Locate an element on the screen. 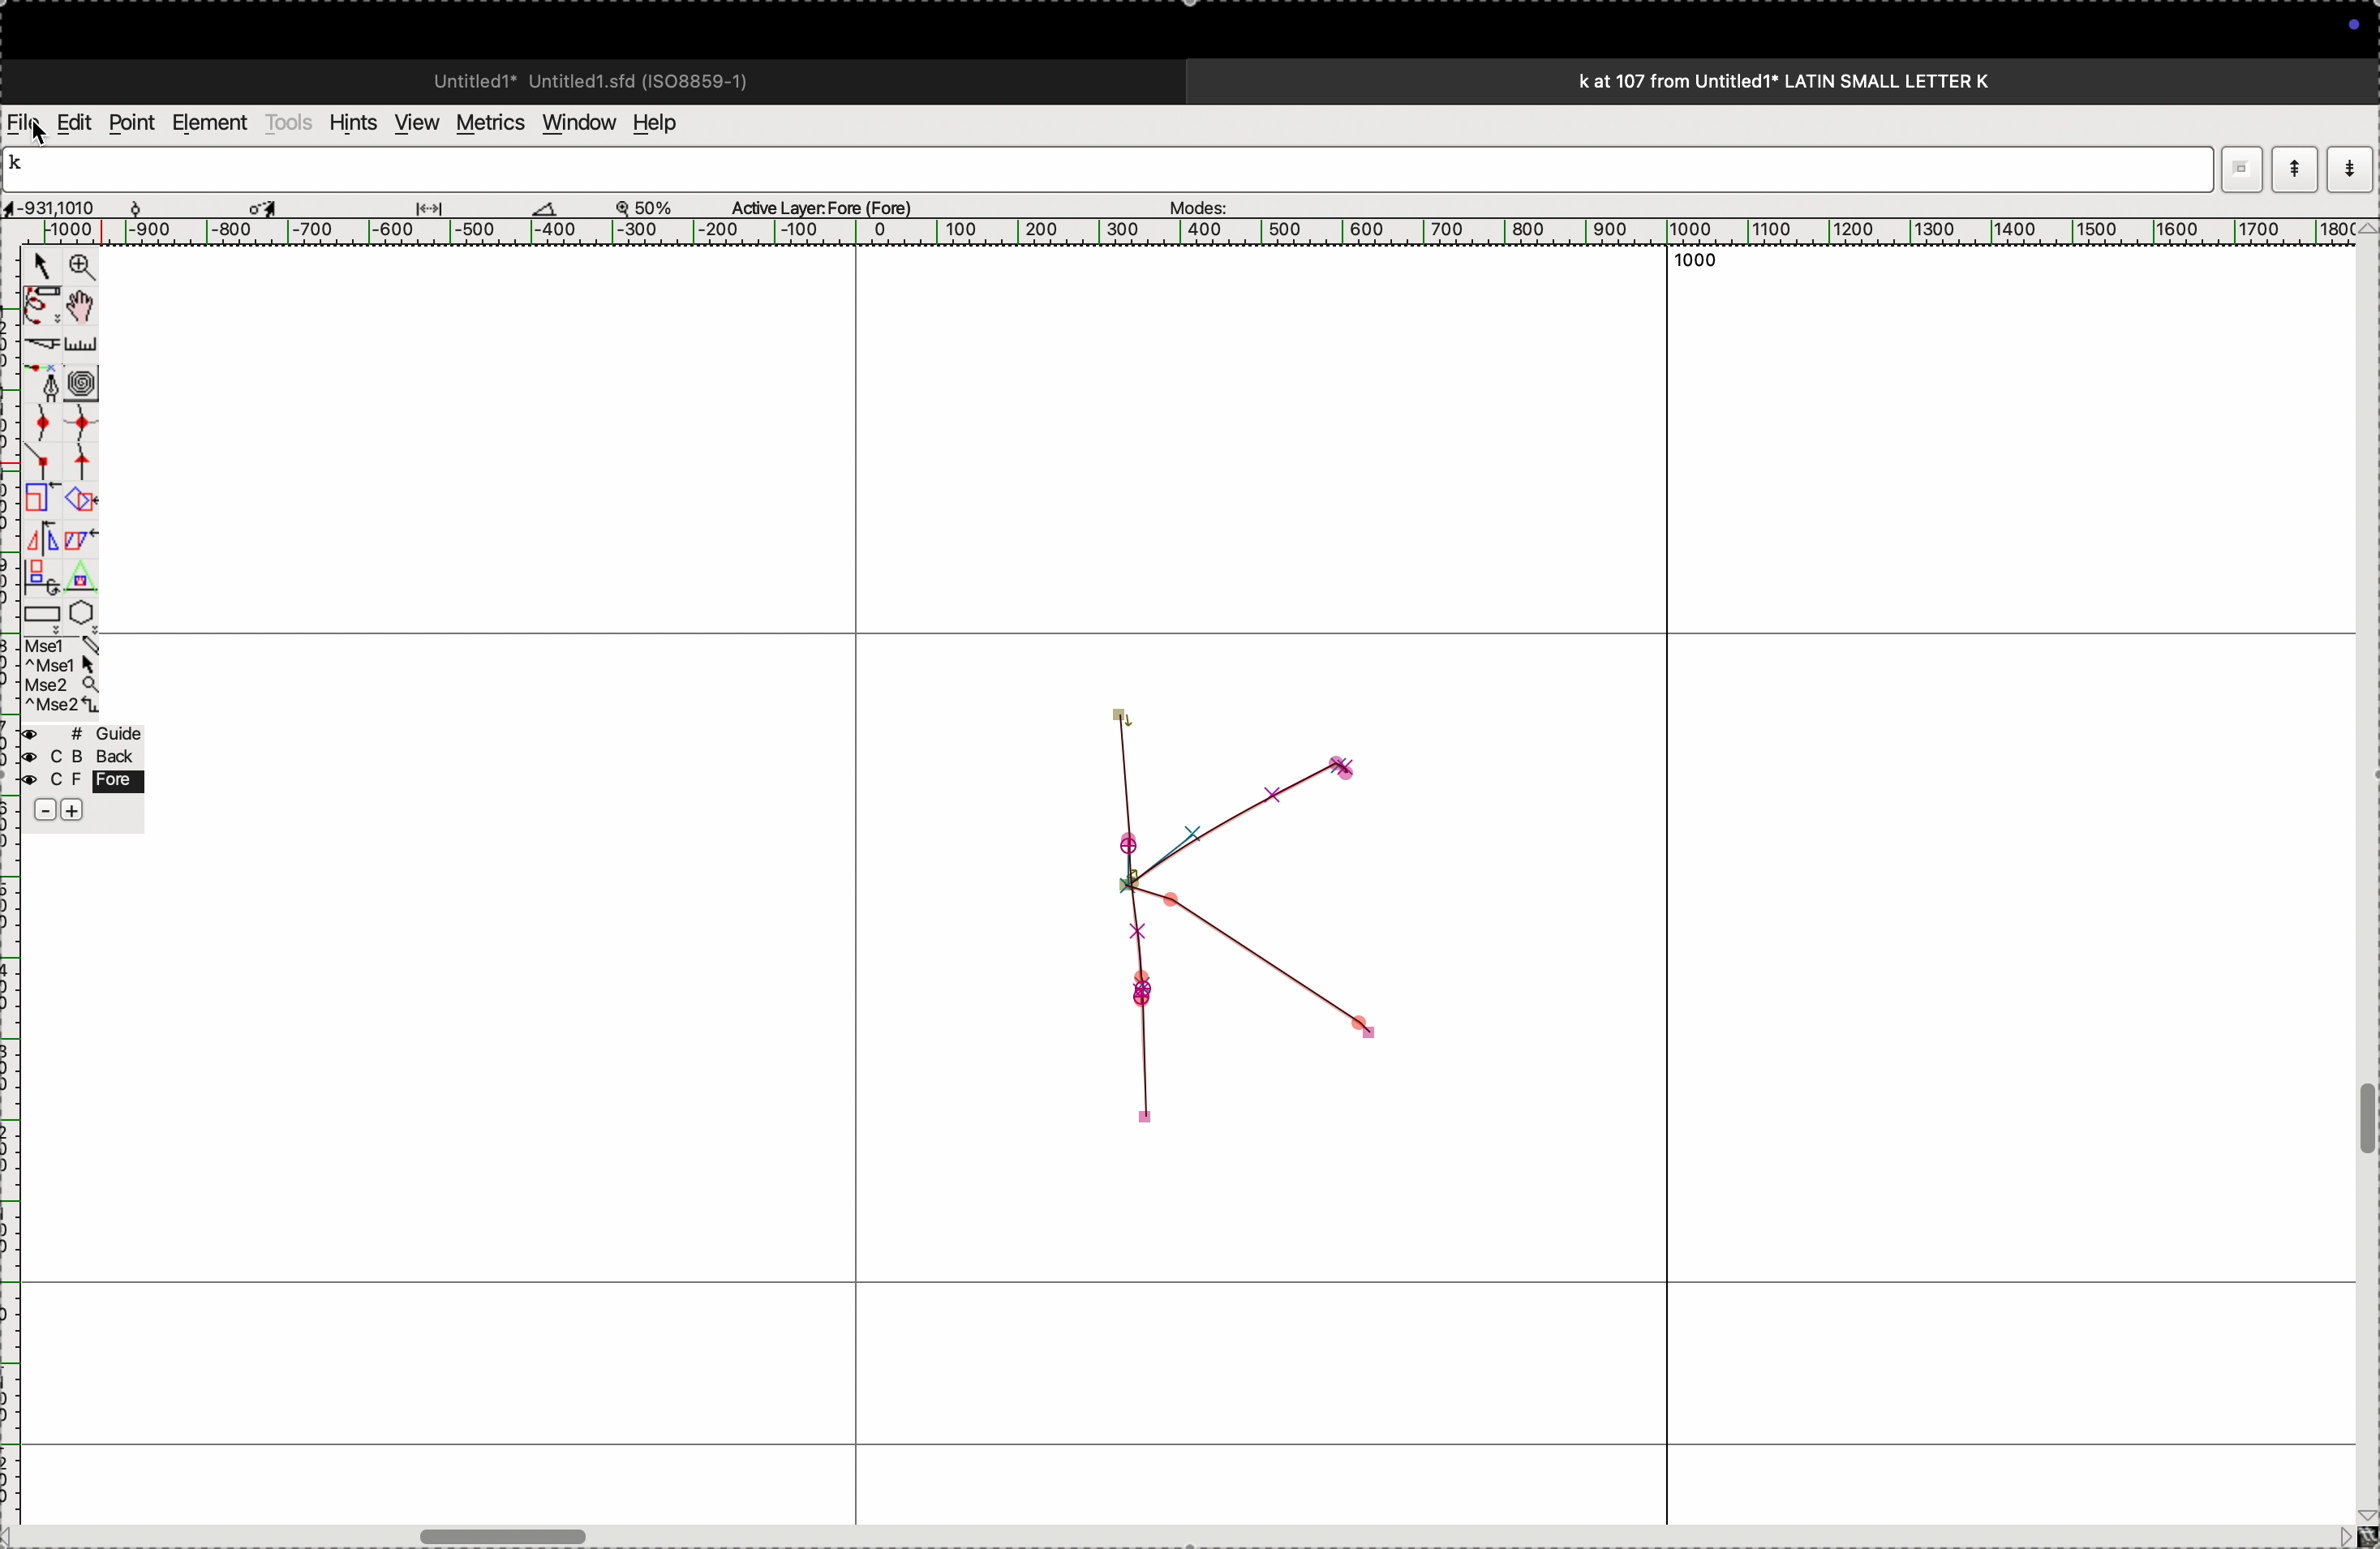  . is located at coordinates (2347, 168).